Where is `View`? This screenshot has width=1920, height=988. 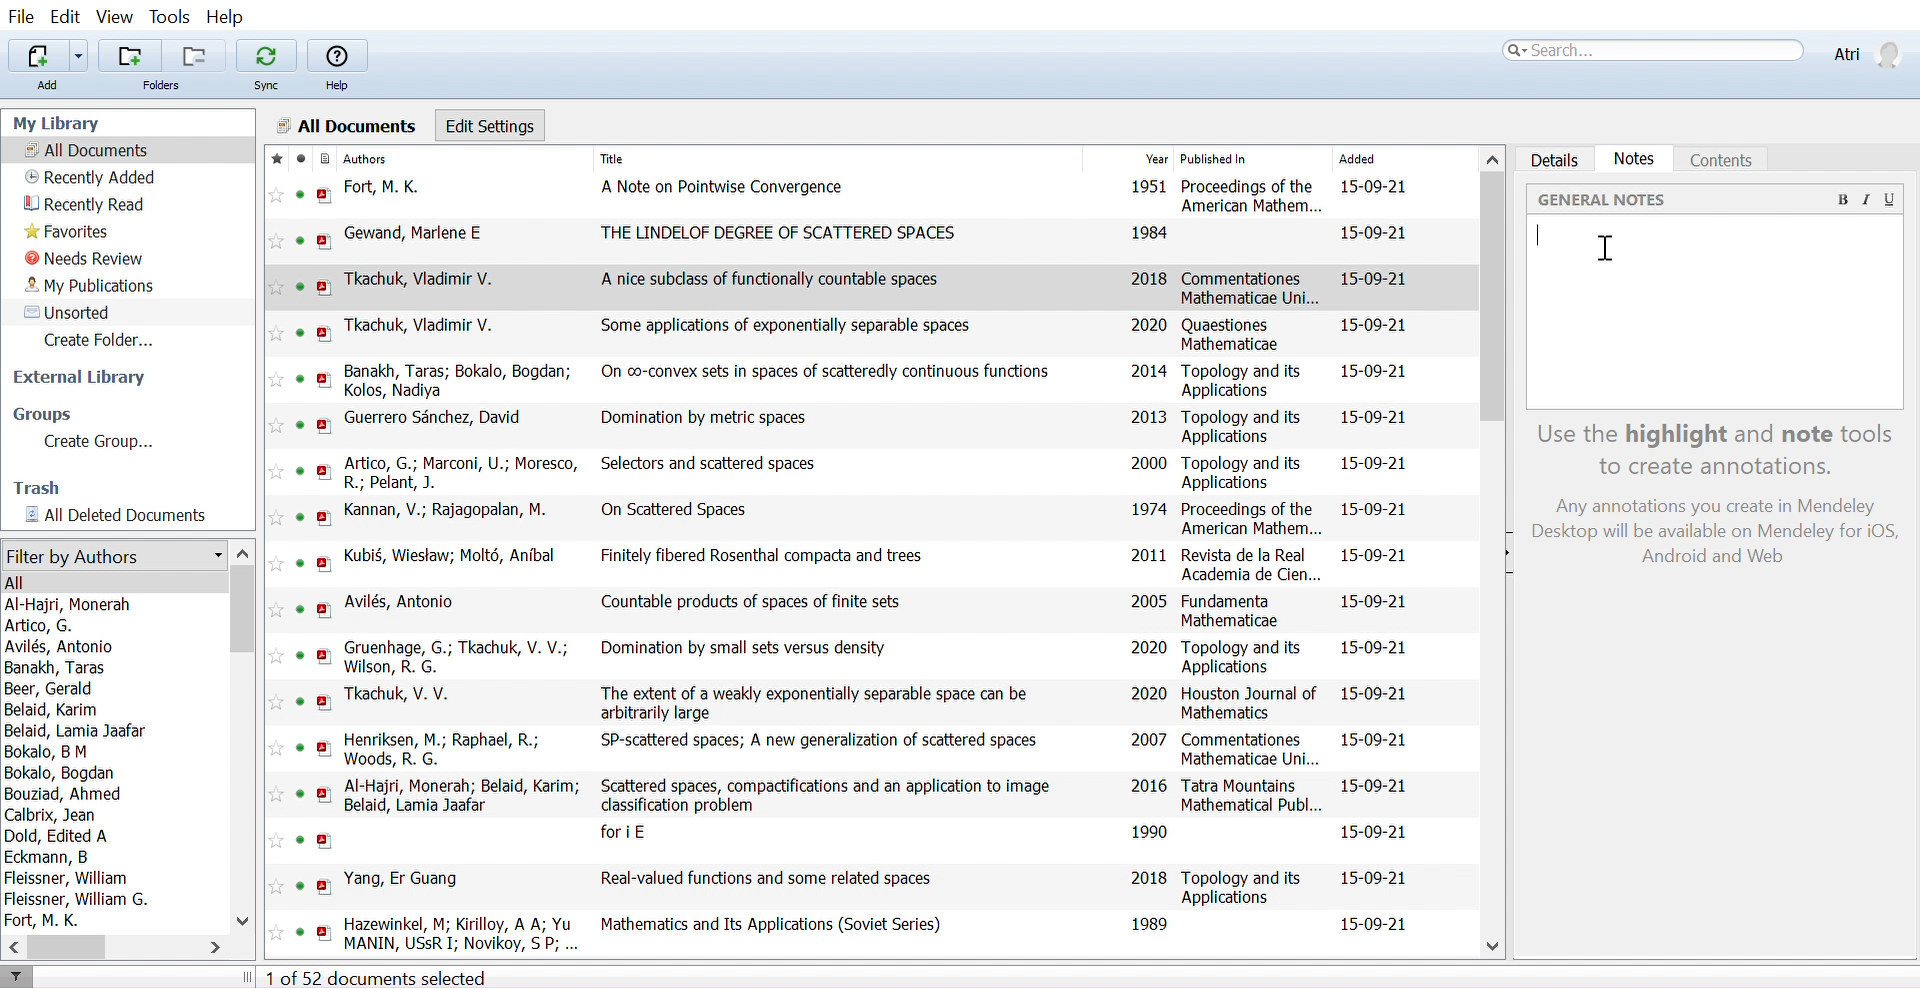
View is located at coordinates (117, 18).